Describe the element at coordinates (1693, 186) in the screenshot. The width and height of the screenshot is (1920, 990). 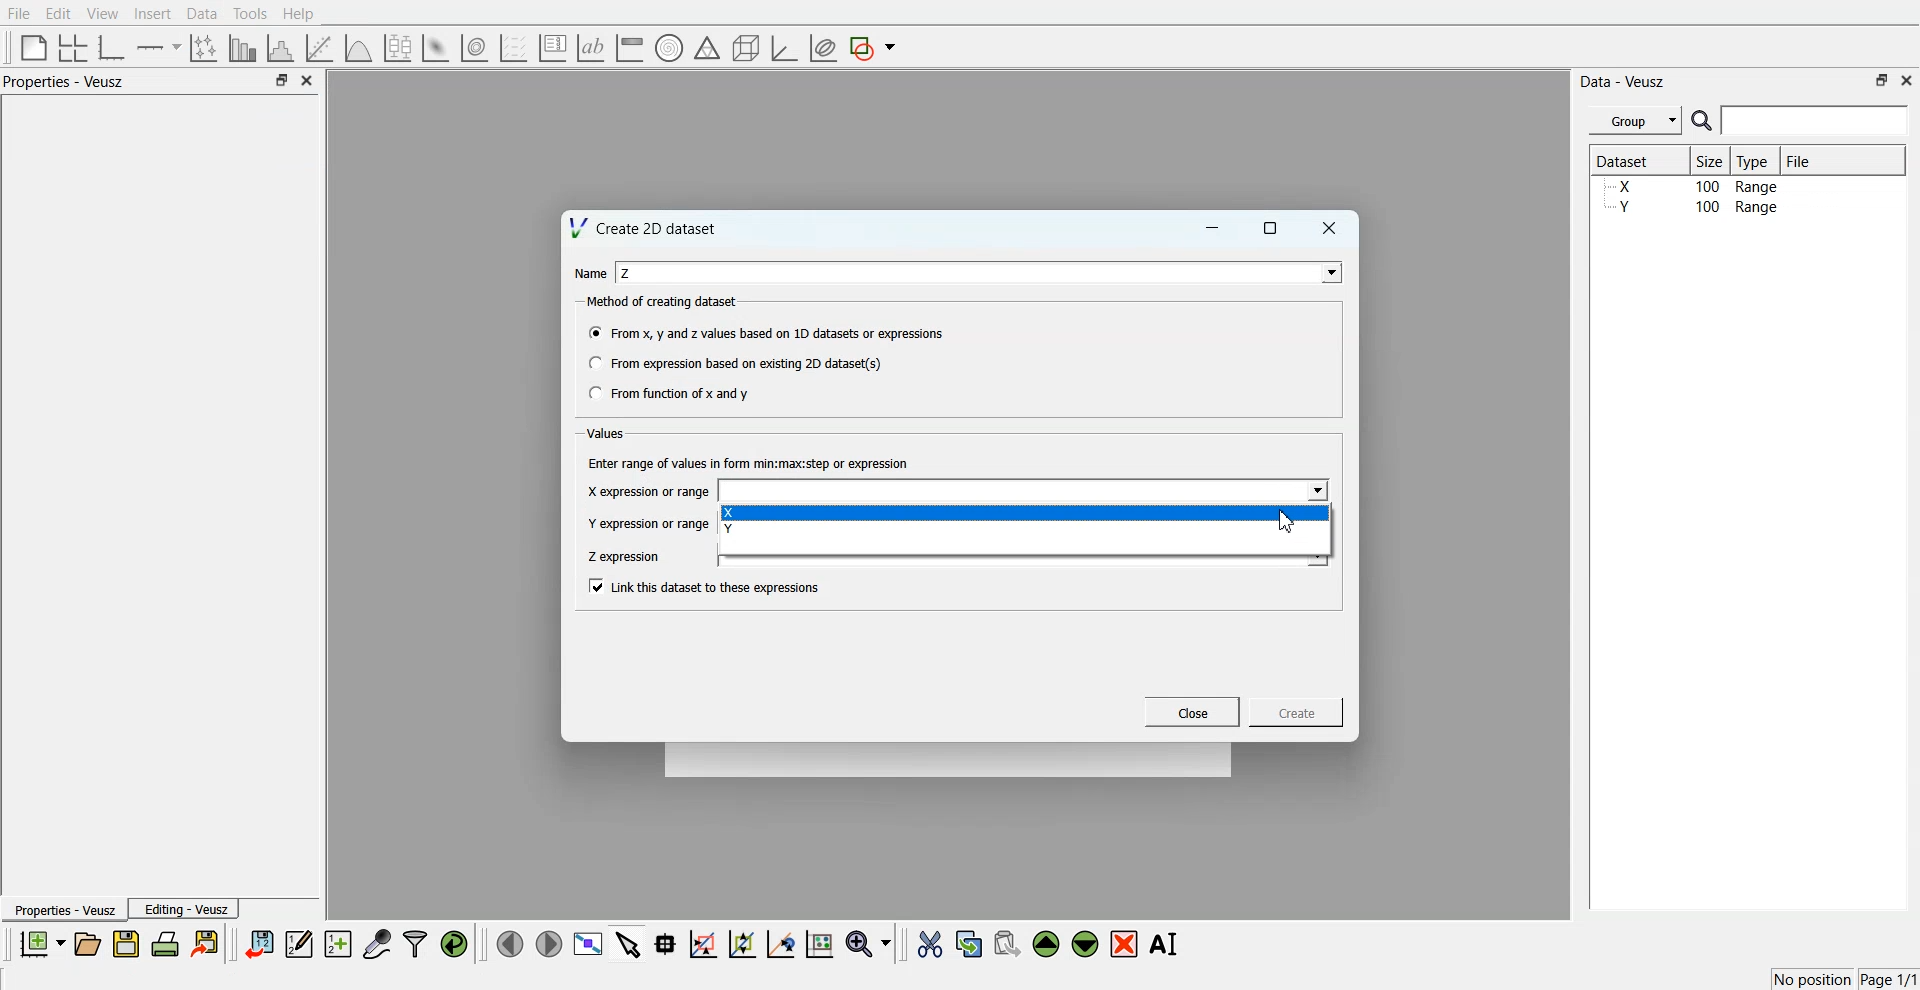
I see `X 100 Range` at that location.